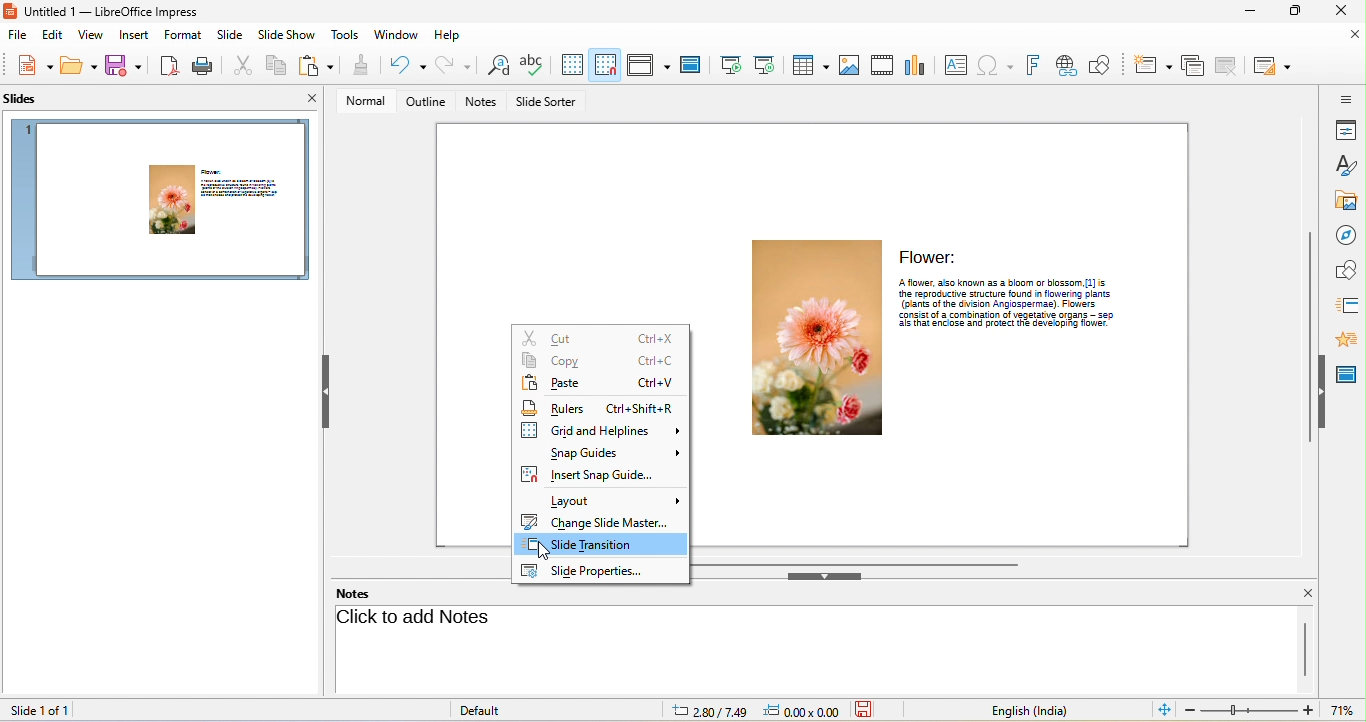 The width and height of the screenshot is (1366, 722). Describe the element at coordinates (567, 65) in the screenshot. I see `display to grid` at that location.